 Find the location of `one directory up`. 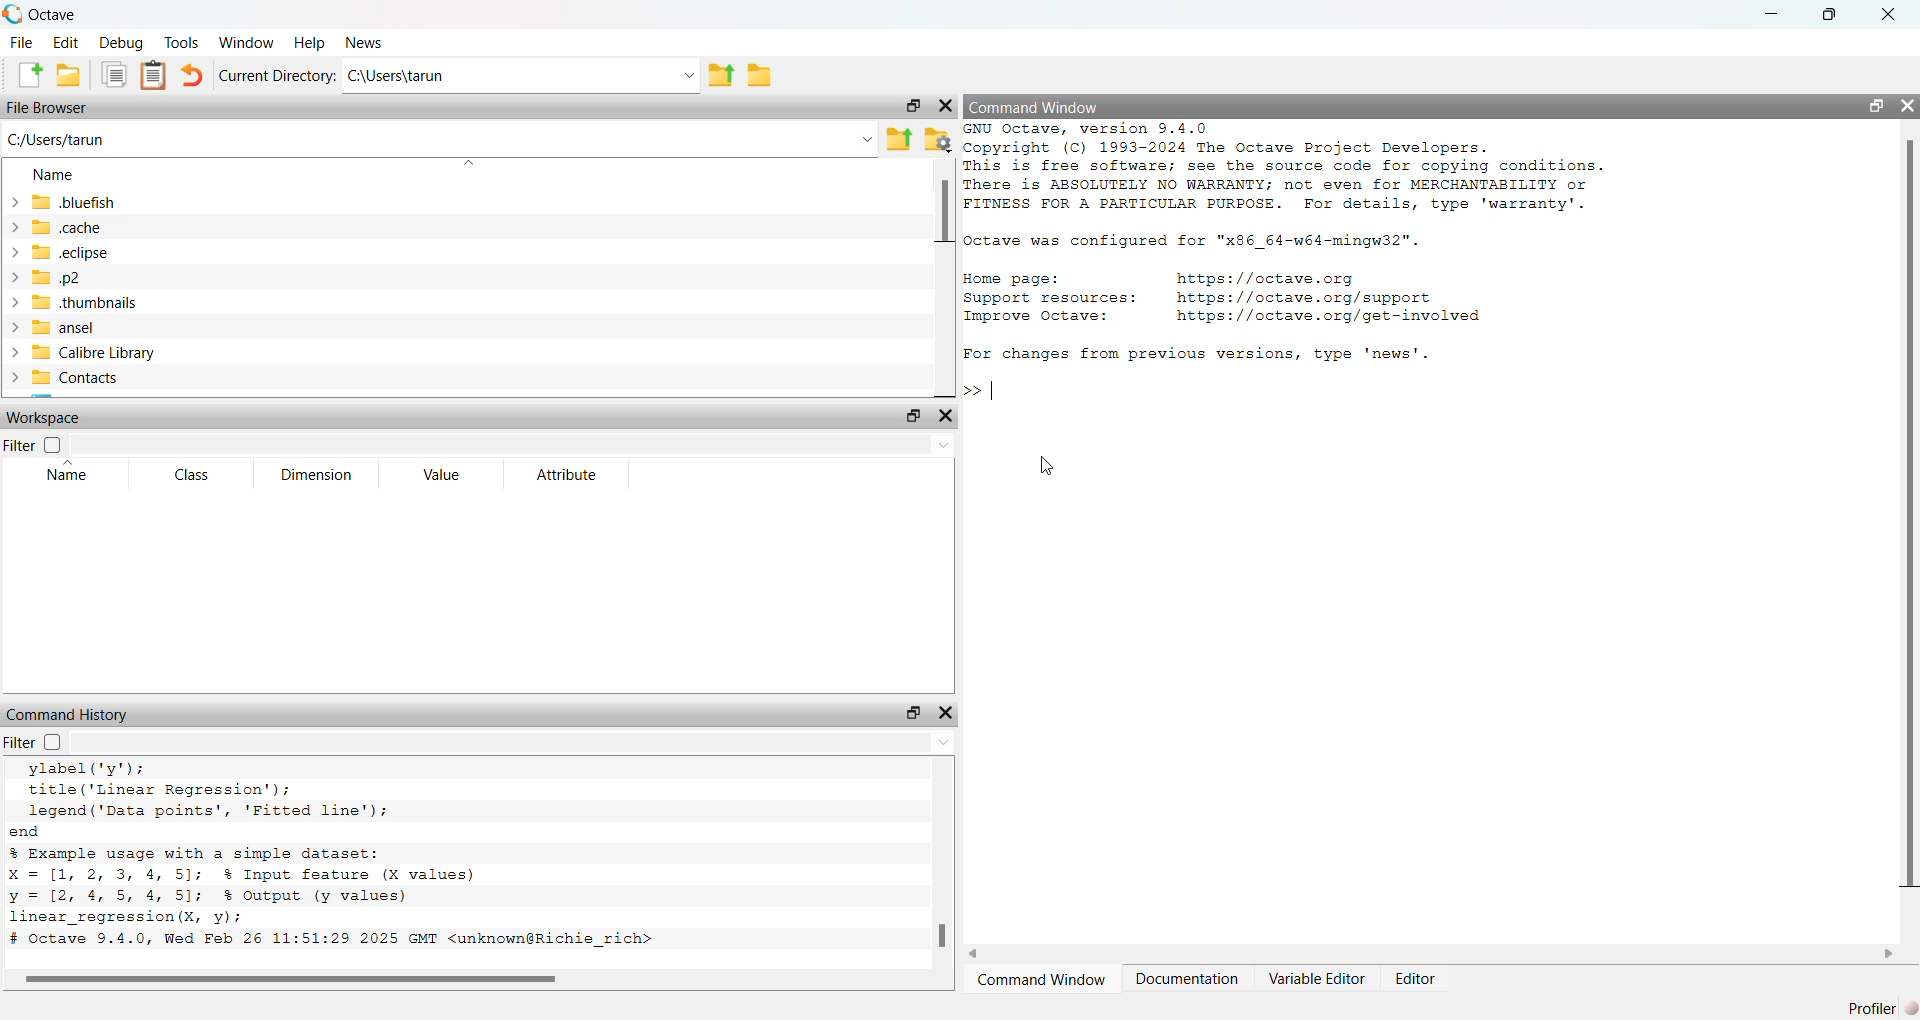

one directory up is located at coordinates (902, 138).